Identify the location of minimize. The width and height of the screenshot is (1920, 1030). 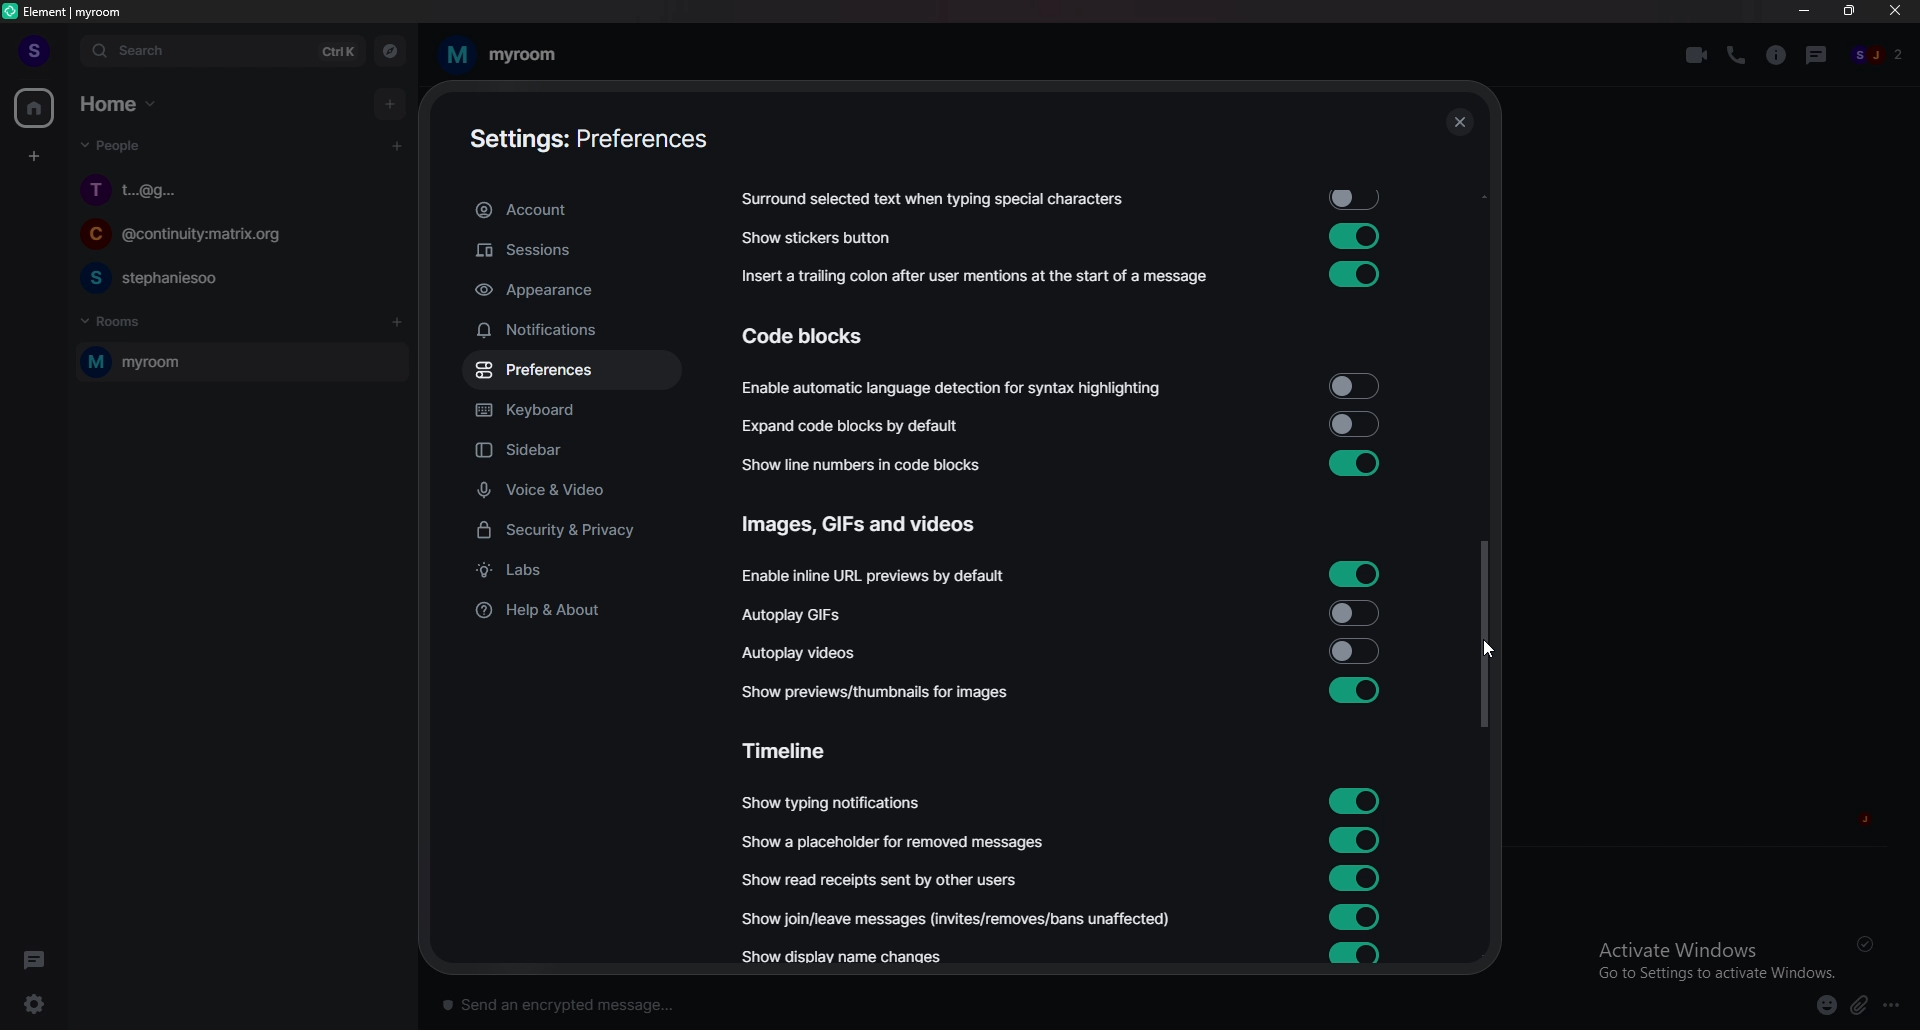
(1804, 11).